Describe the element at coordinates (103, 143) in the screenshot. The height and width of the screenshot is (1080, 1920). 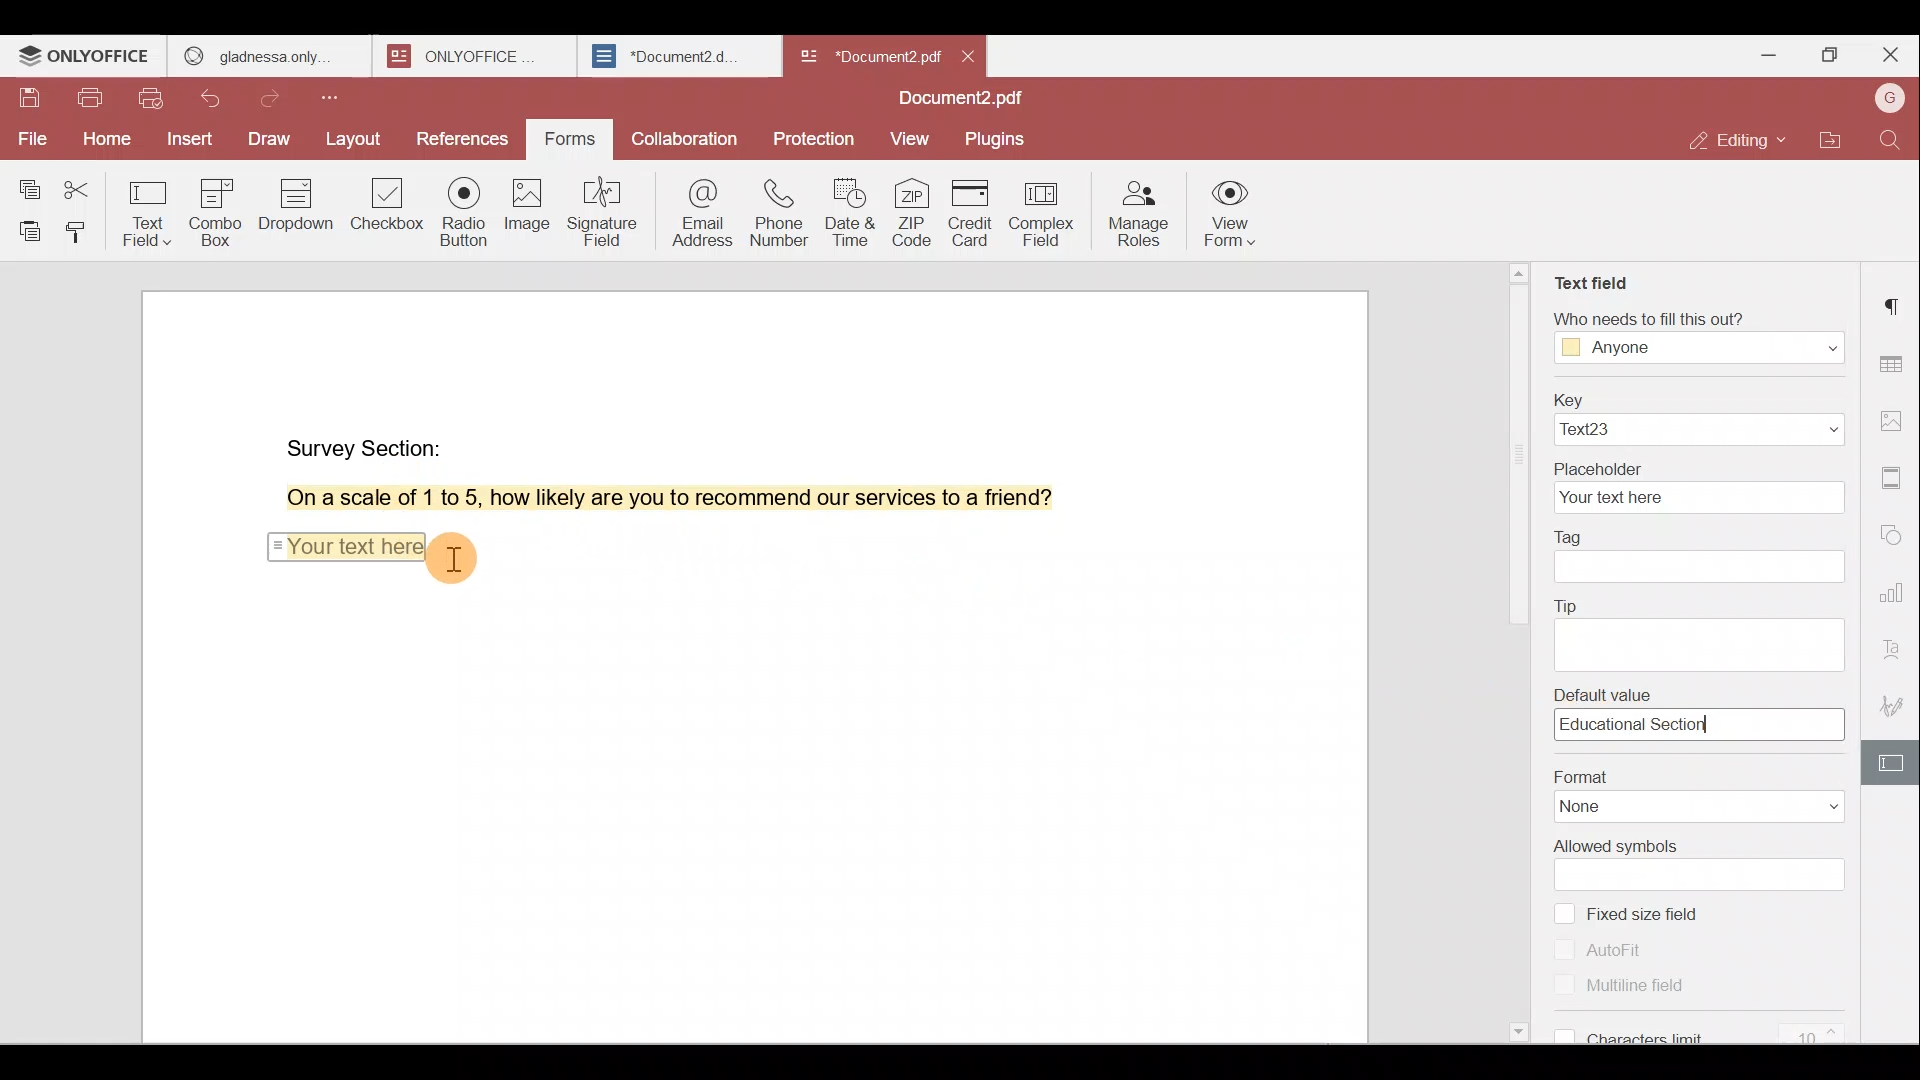
I see `Home` at that location.